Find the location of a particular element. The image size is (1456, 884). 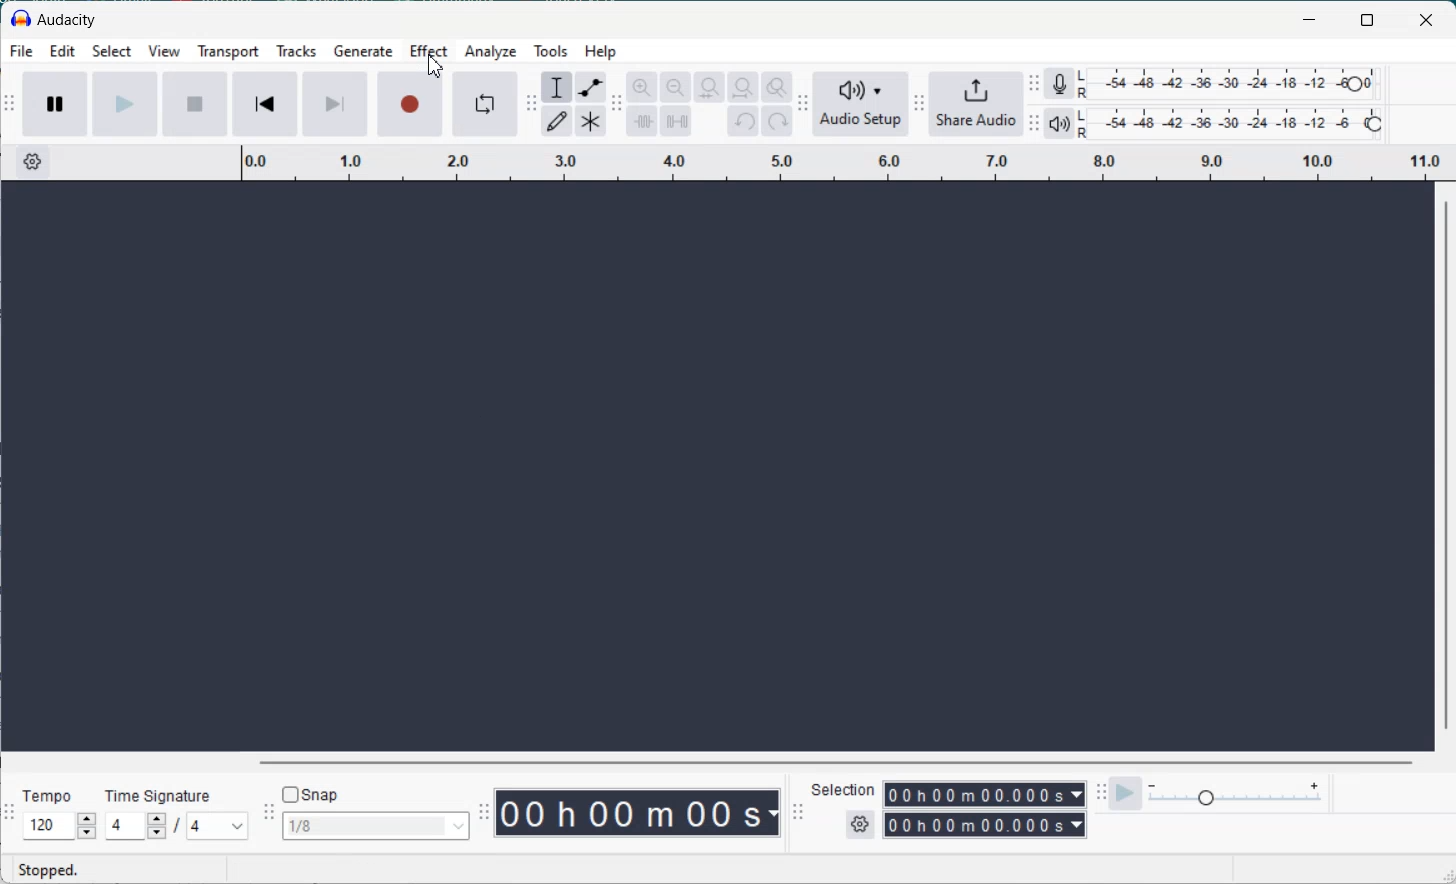

Zoom Out is located at coordinates (677, 87).